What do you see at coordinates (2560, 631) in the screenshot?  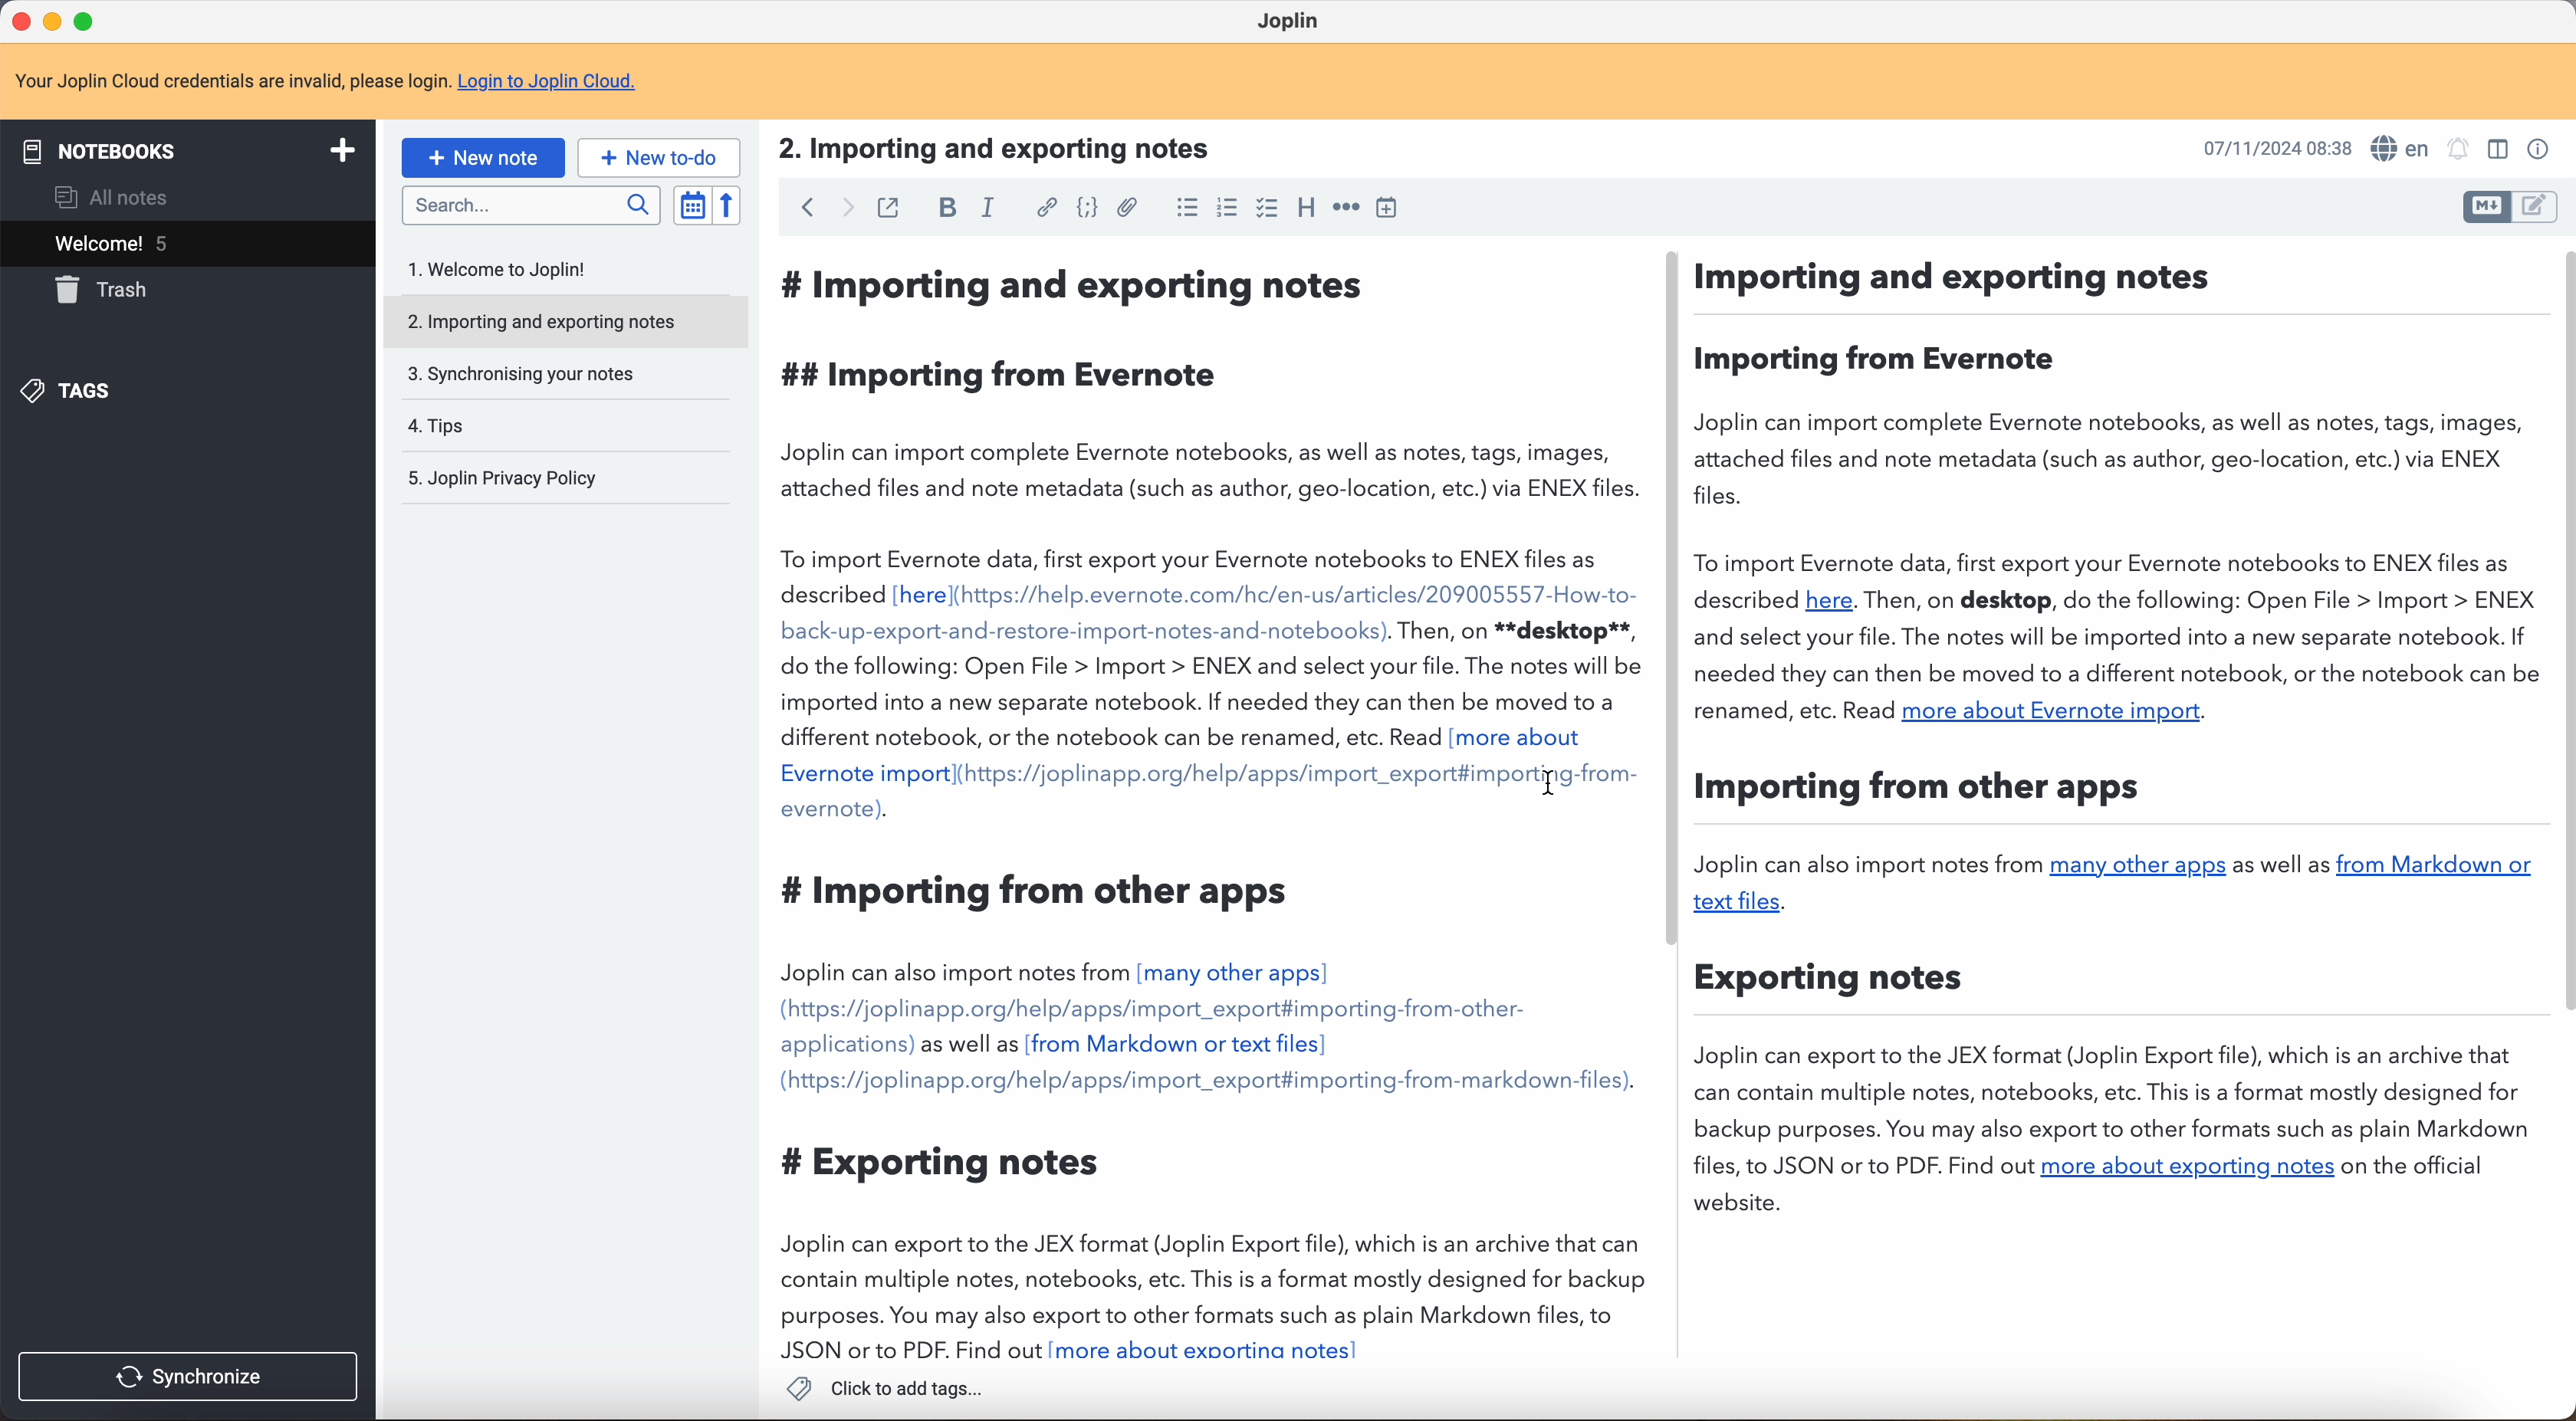 I see `scroll bar` at bounding box center [2560, 631].